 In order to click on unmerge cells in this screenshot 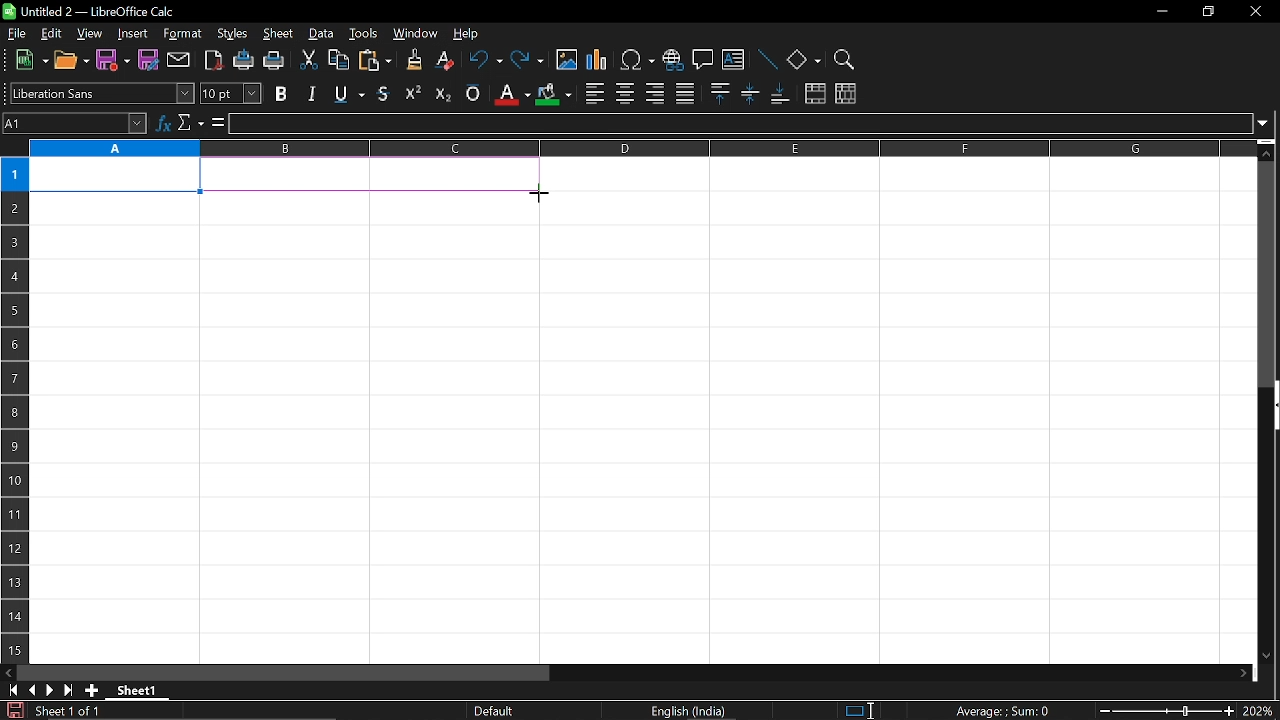, I will do `click(846, 95)`.